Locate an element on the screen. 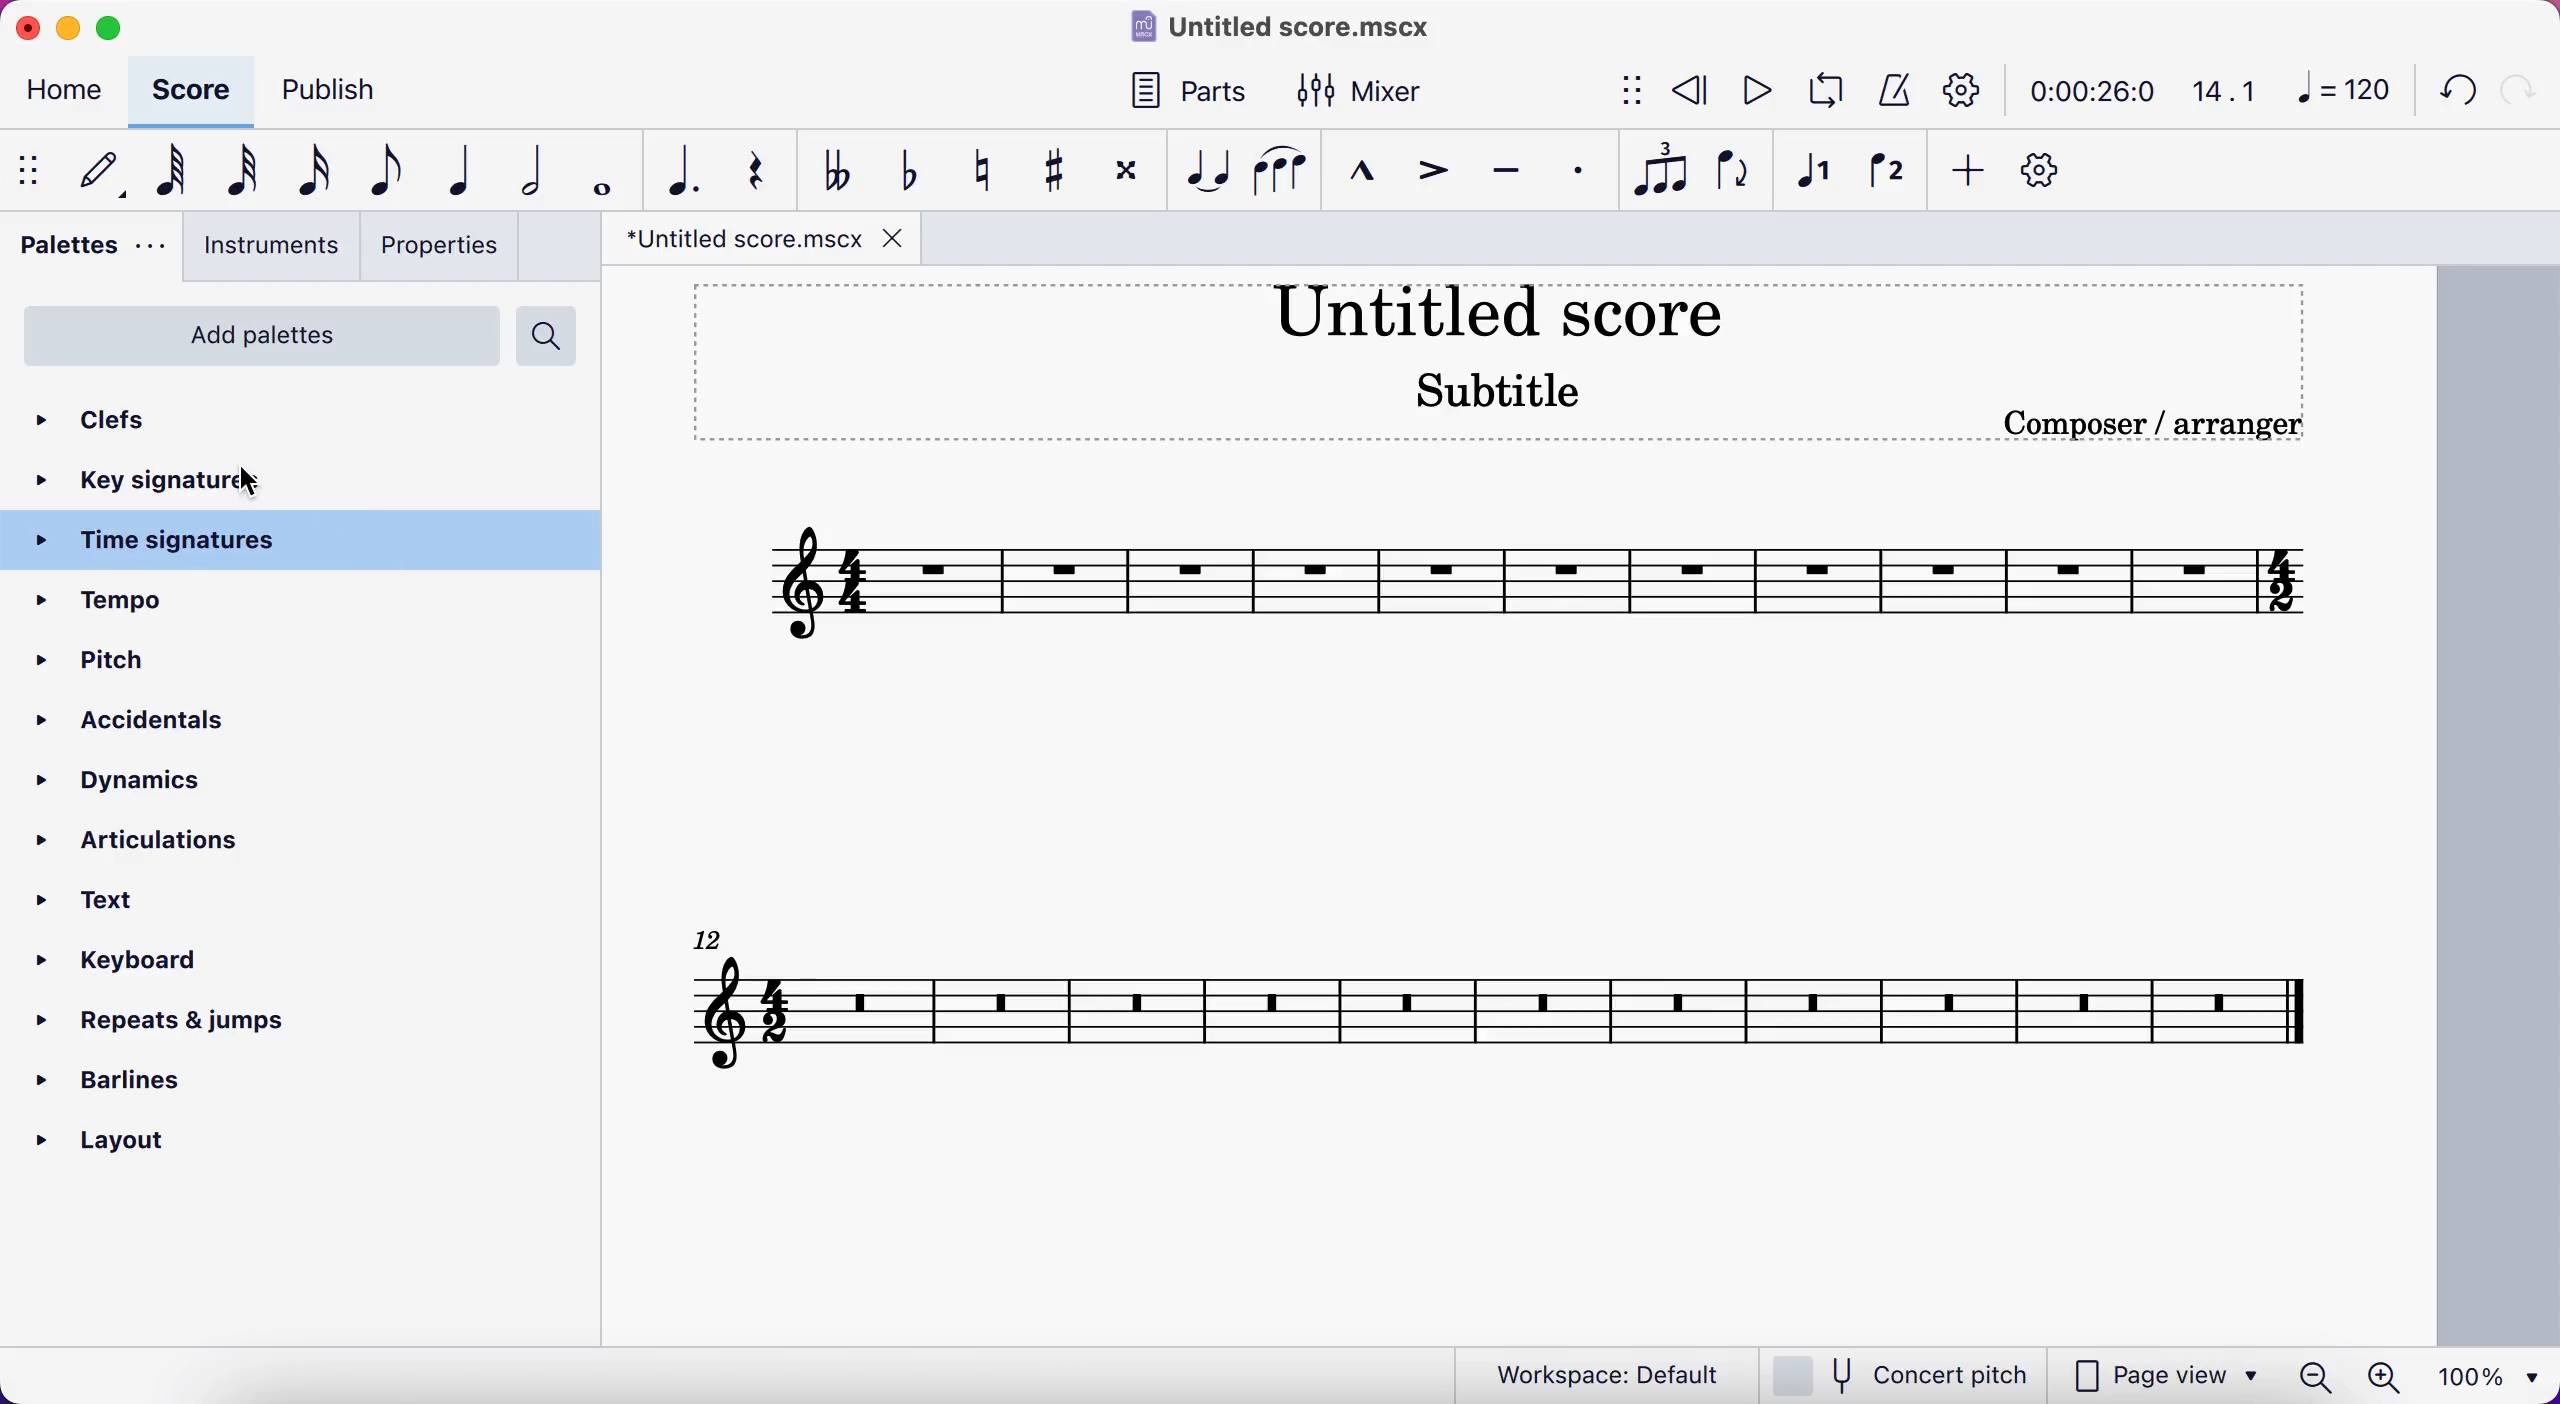  tuplet is located at coordinates (1664, 170).